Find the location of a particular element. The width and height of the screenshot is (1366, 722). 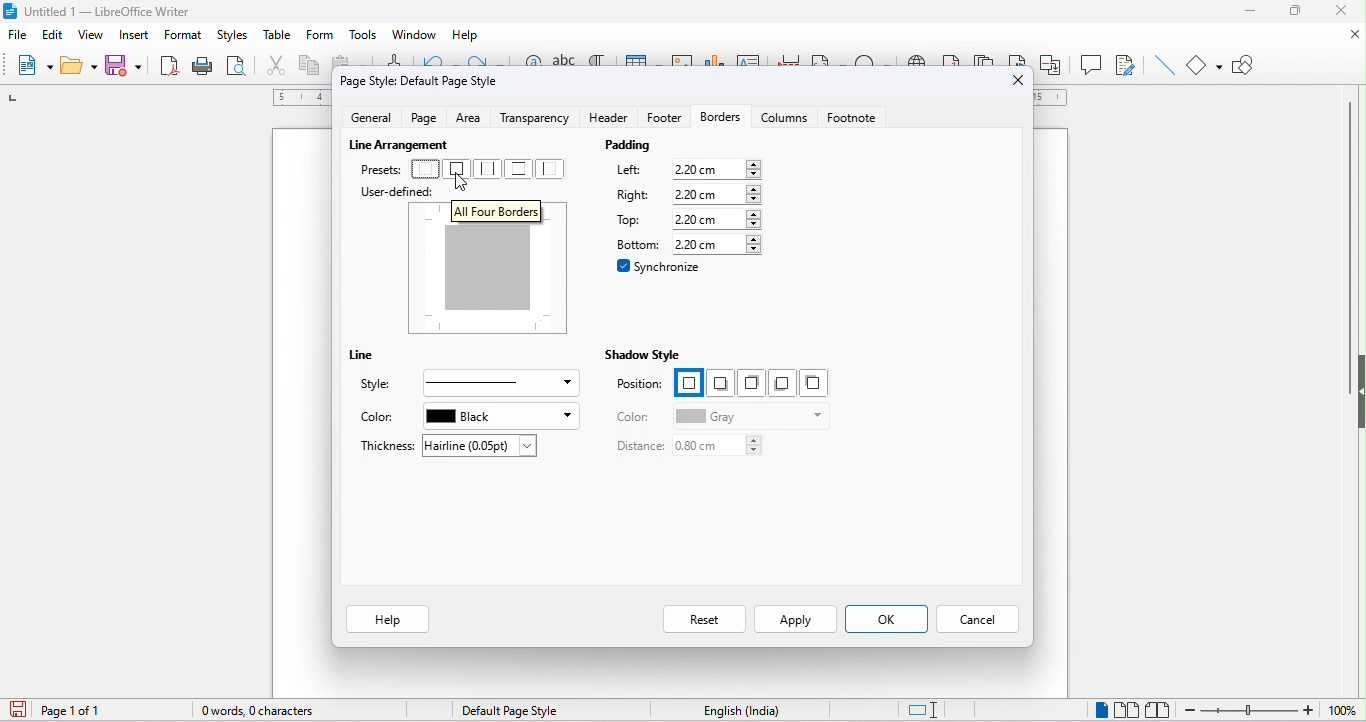

reset is located at coordinates (701, 617).